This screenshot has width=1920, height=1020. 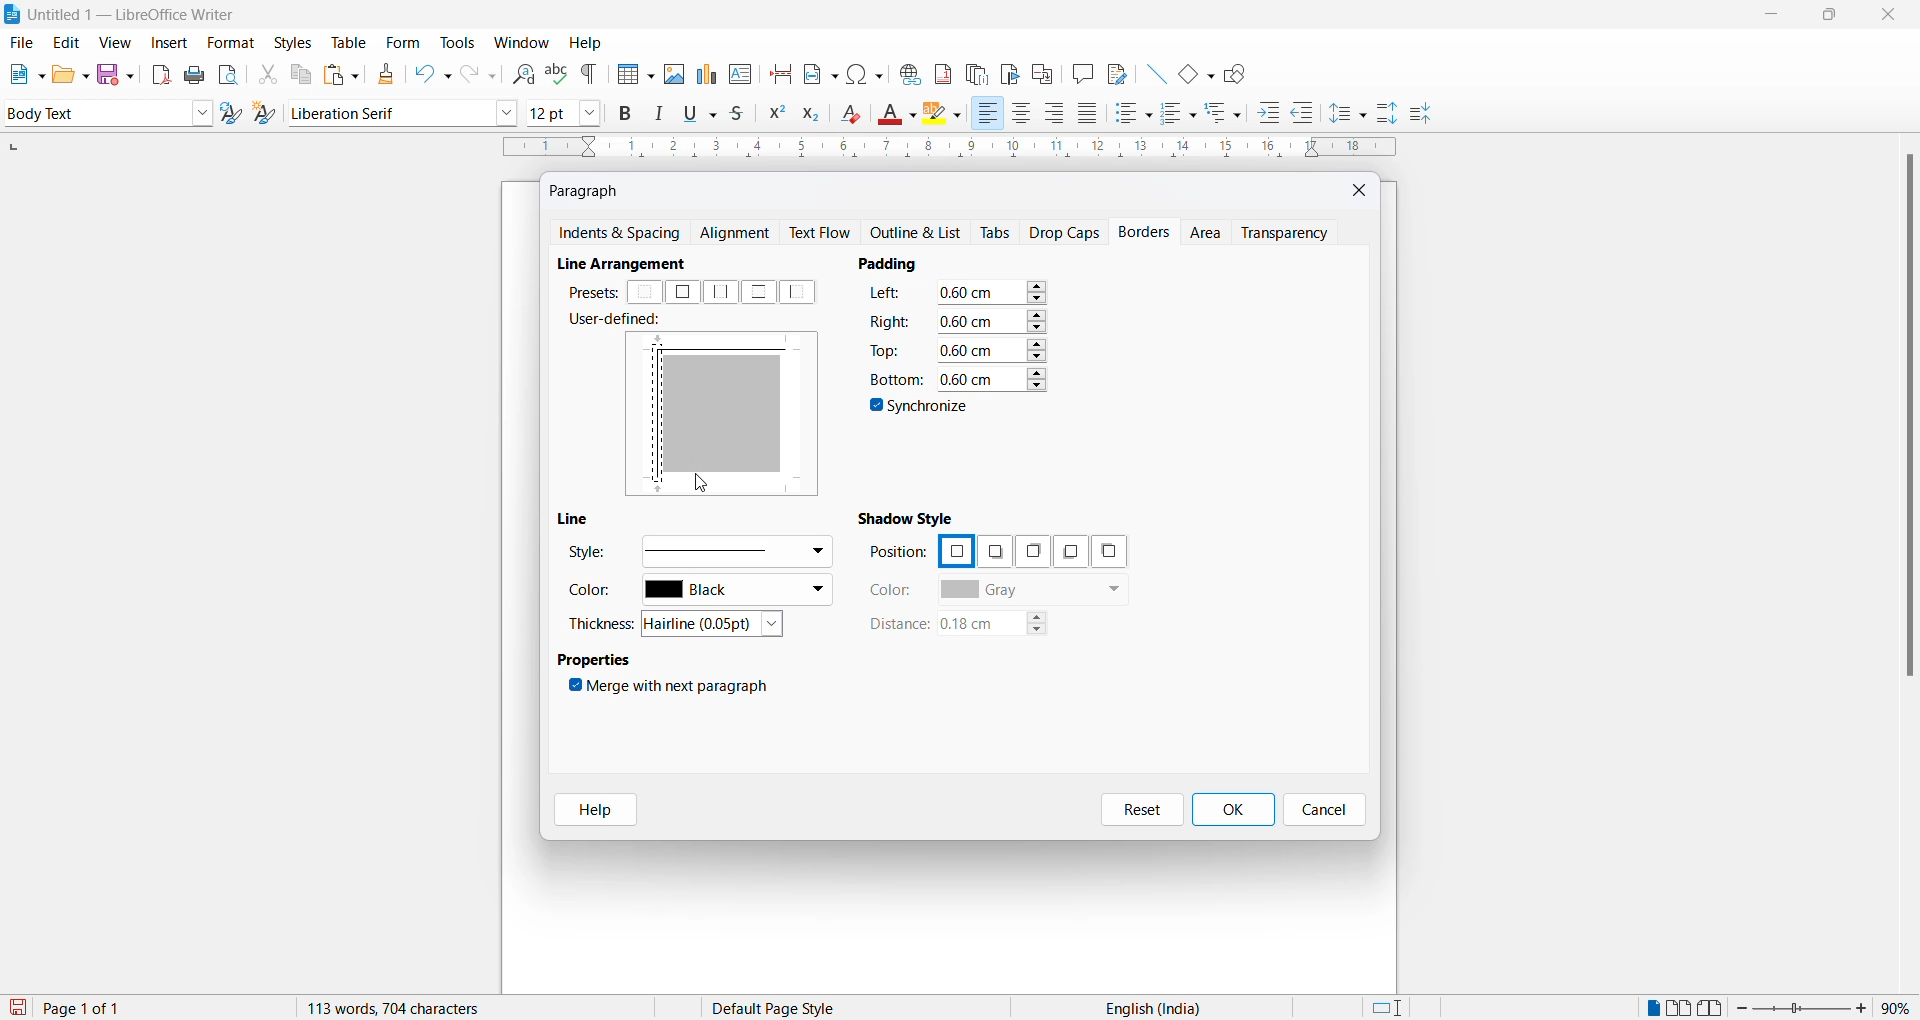 What do you see at coordinates (589, 810) in the screenshot?
I see `help` at bounding box center [589, 810].